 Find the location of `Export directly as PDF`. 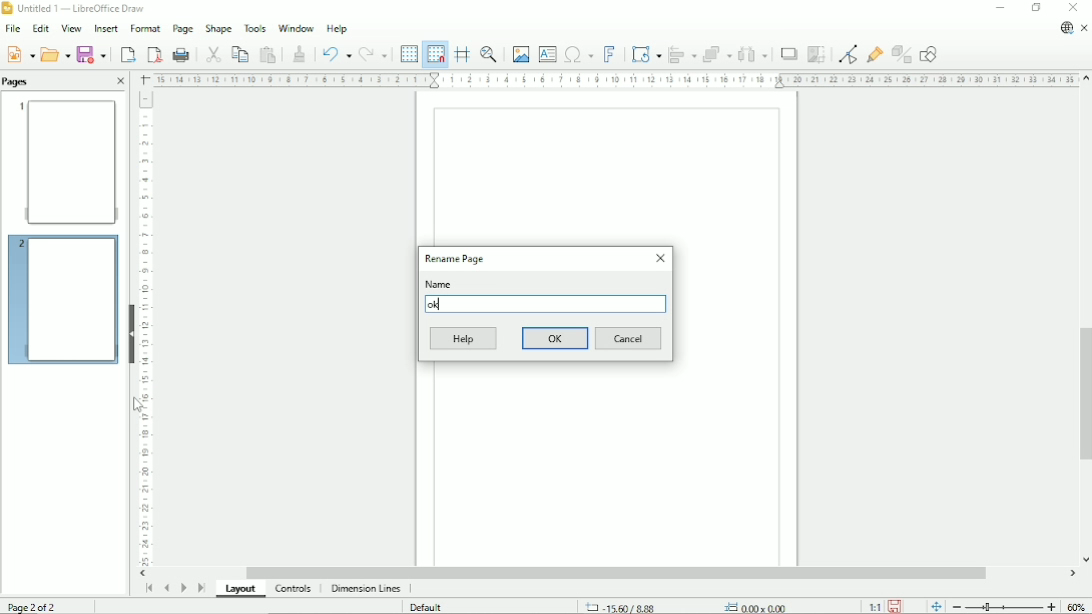

Export directly as PDF is located at coordinates (154, 55).